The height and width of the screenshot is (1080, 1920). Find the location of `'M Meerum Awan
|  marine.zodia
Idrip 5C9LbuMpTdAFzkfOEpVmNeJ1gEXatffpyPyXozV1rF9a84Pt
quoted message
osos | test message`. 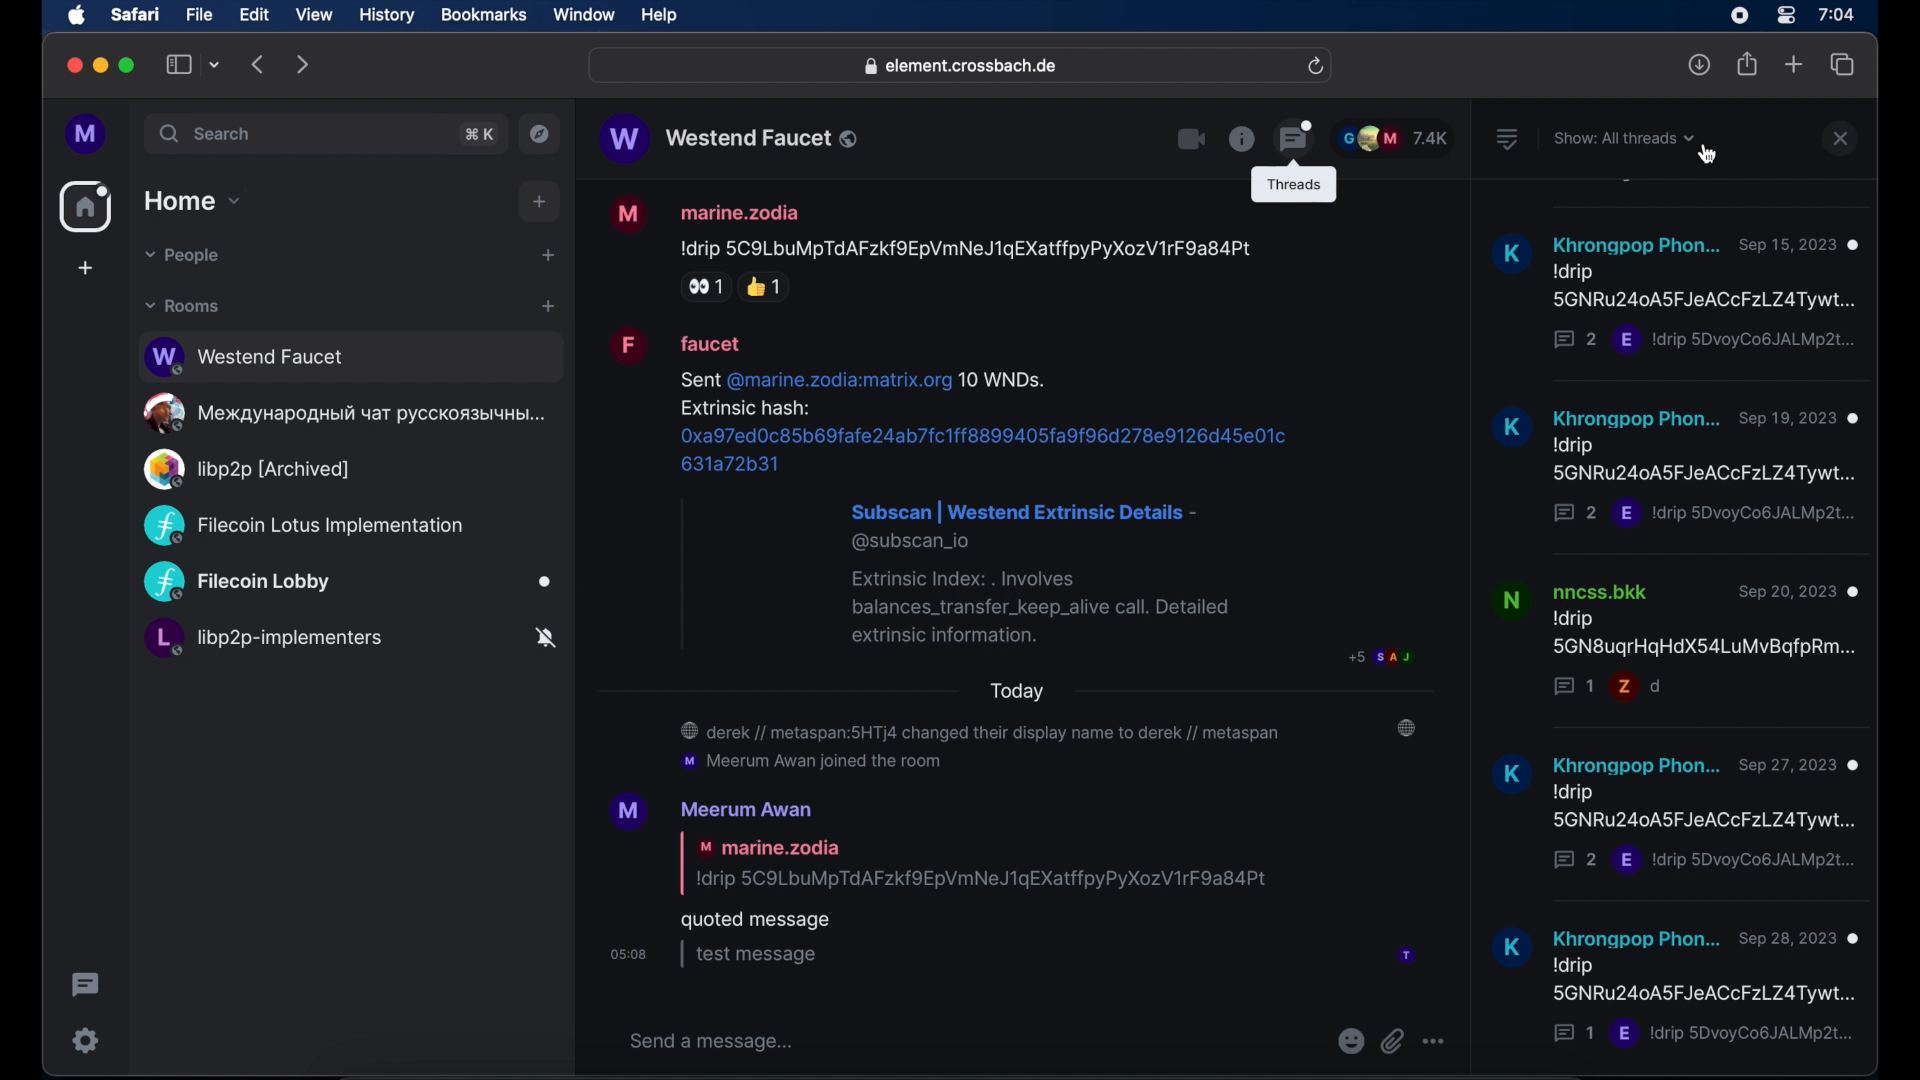

'M Meerum Awan
|  marine.zodia
Idrip 5C9LbuMpTdAFzkfOEpVmNeJ1gEXatffpyPyXozV1rF9a84Pt
quoted message
osos | test message is located at coordinates (956, 878).